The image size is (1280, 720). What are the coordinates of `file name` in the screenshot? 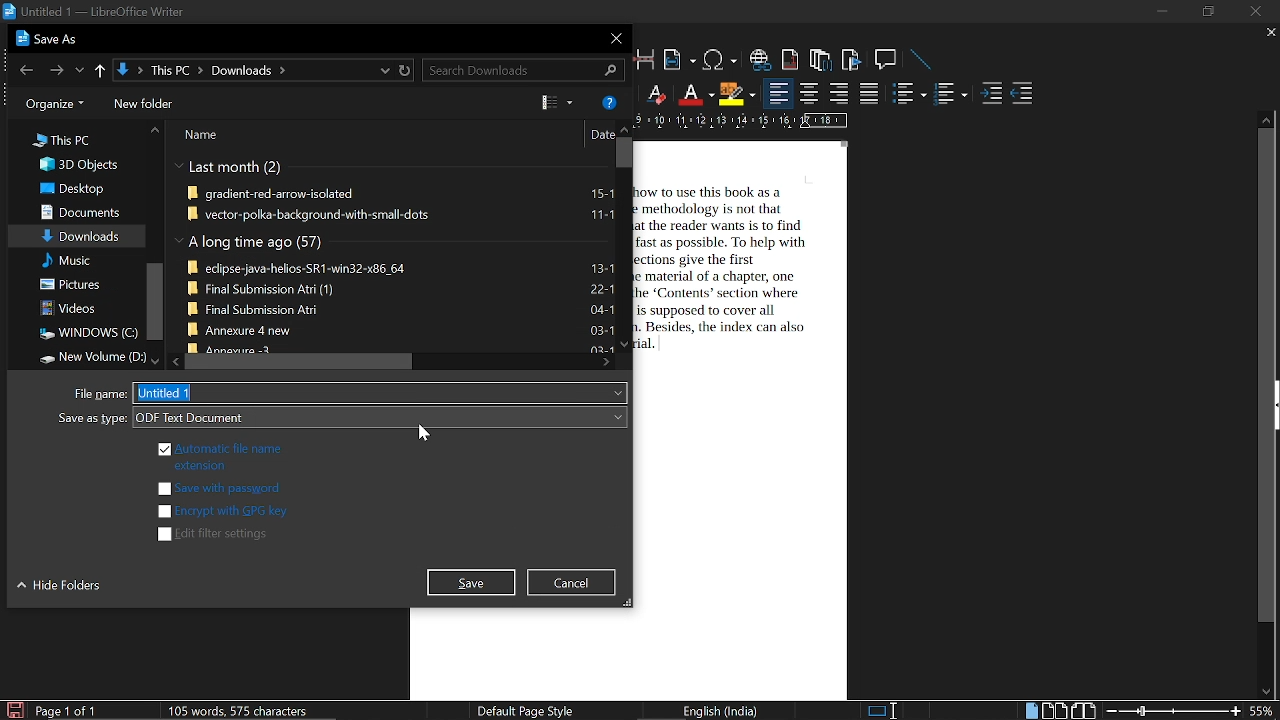 It's located at (384, 392).